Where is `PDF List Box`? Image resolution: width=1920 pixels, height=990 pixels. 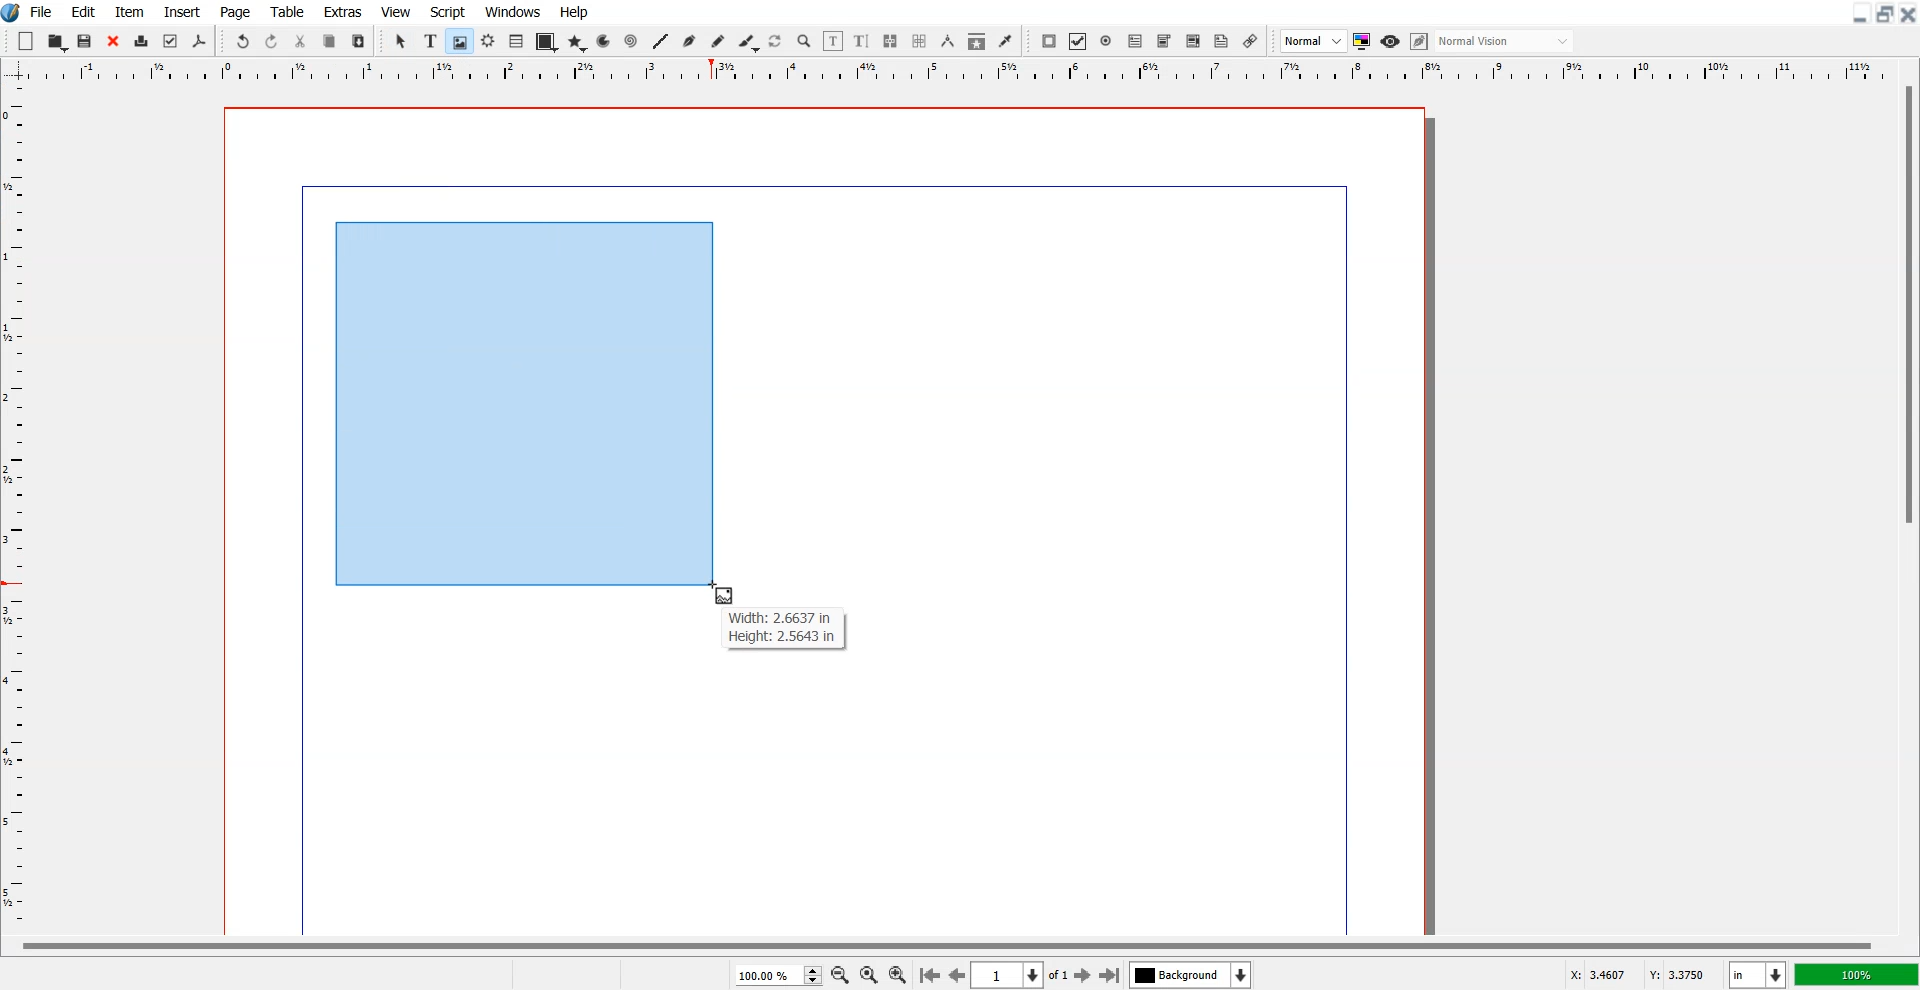 PDF List Box is located at coordinates (1194, 41).